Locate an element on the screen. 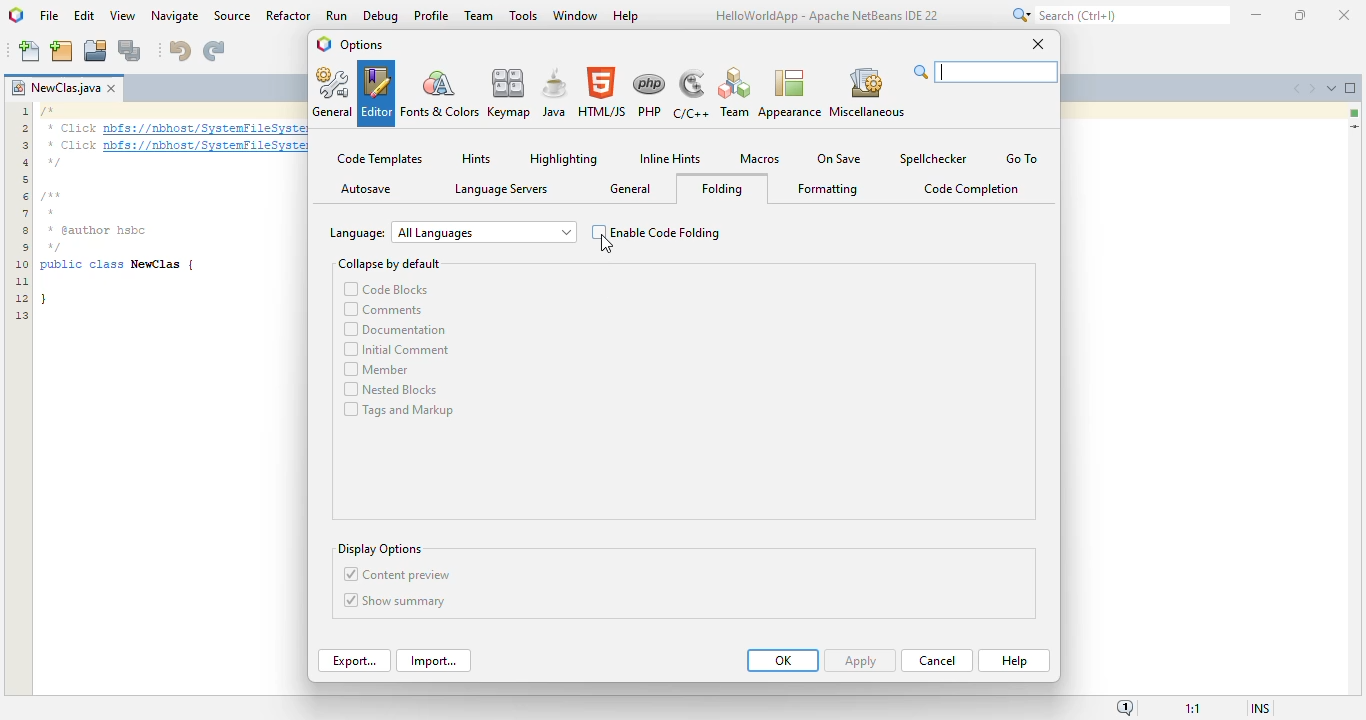 The image size is (1366, 720). options is located at coordinates (362, 45).